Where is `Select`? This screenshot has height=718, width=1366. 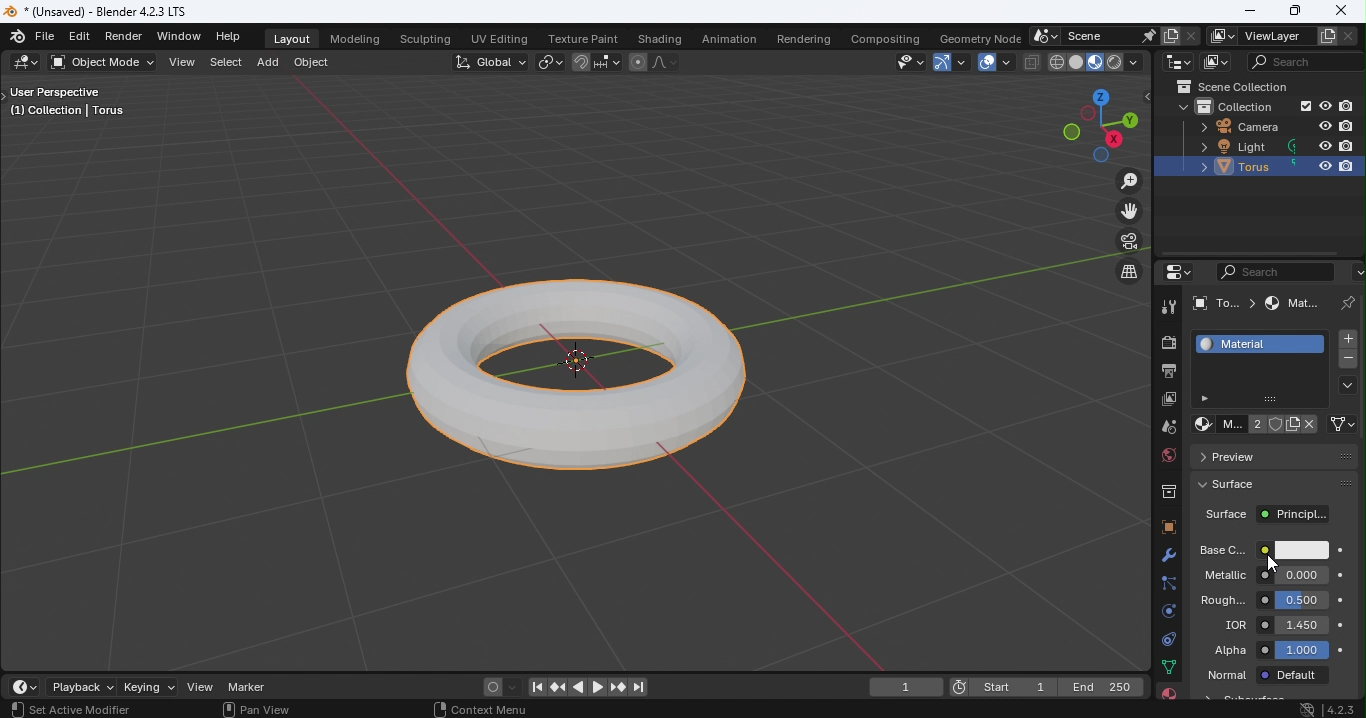 Select is located at coordinates (230, 60).